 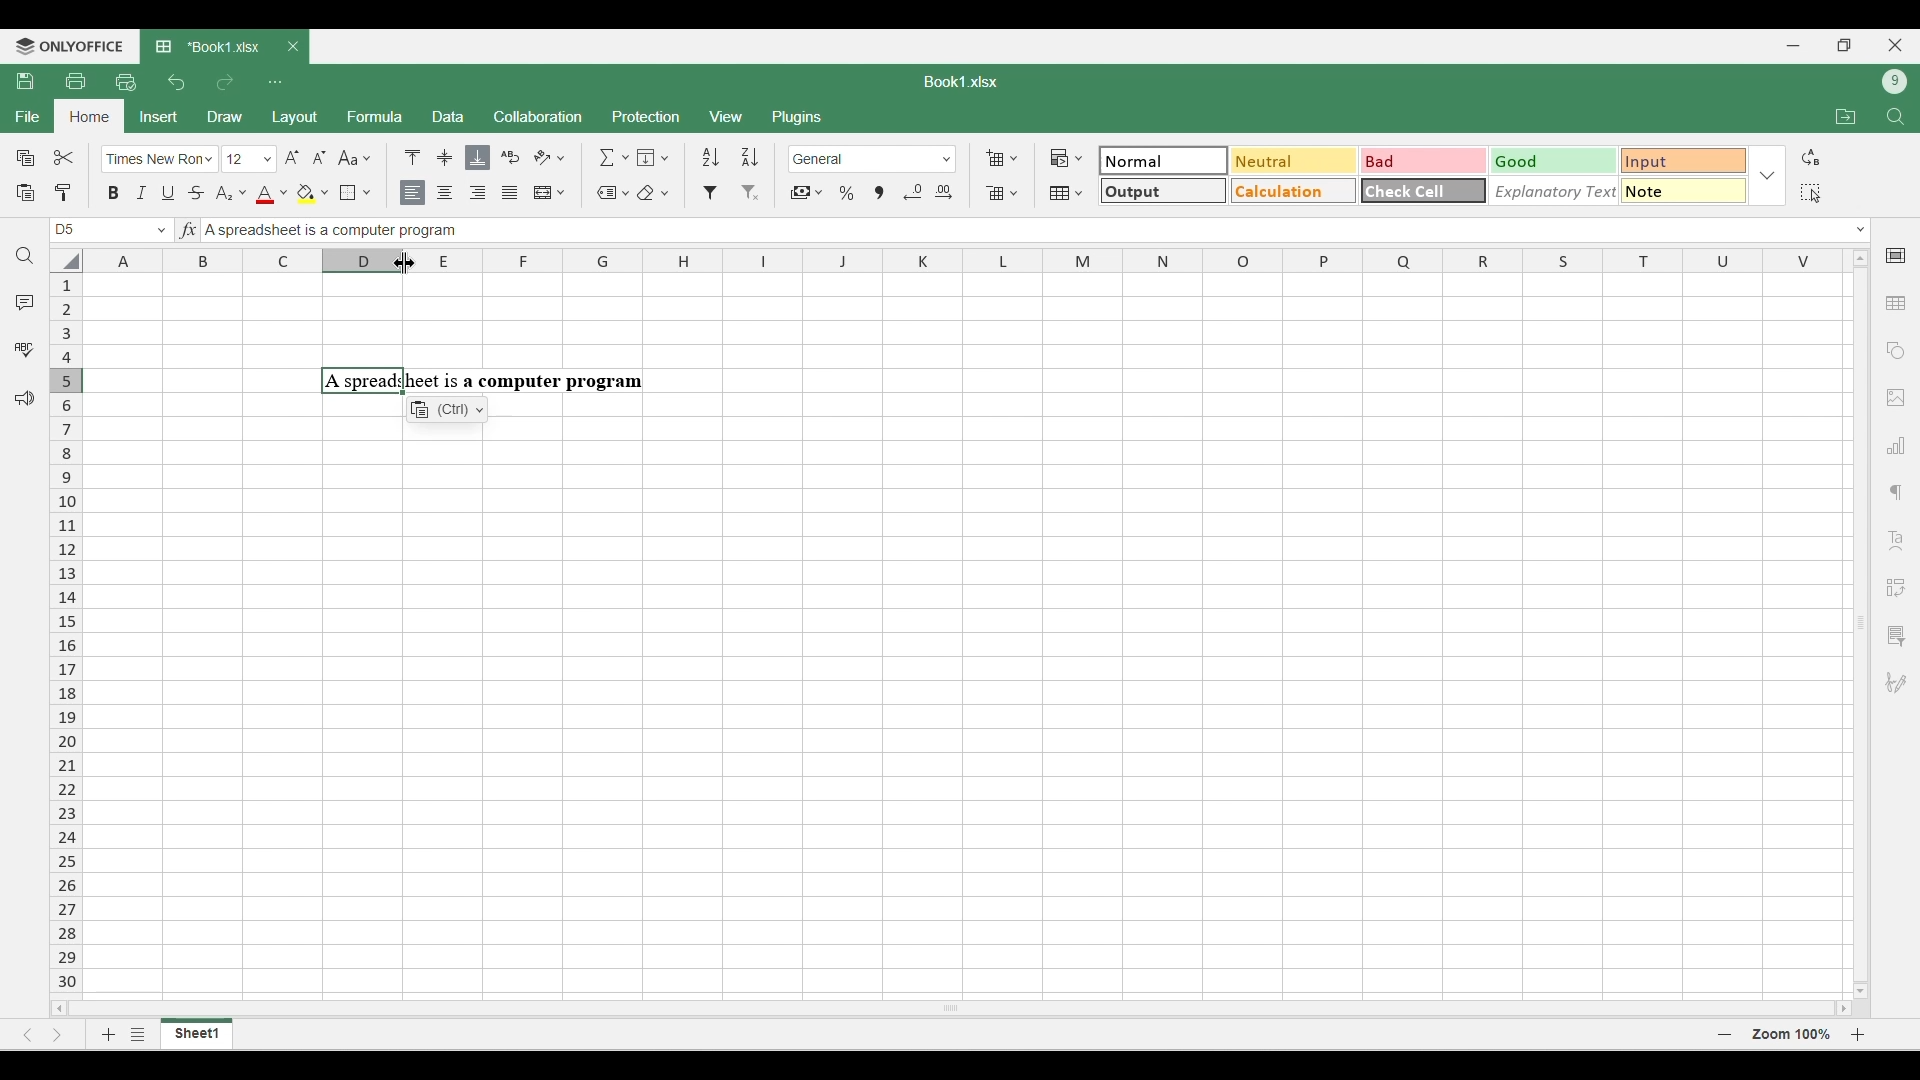 What do you see at coordinates (728, 117) in the screenshot?
I see `View menu` at bounding box center [728, 117].